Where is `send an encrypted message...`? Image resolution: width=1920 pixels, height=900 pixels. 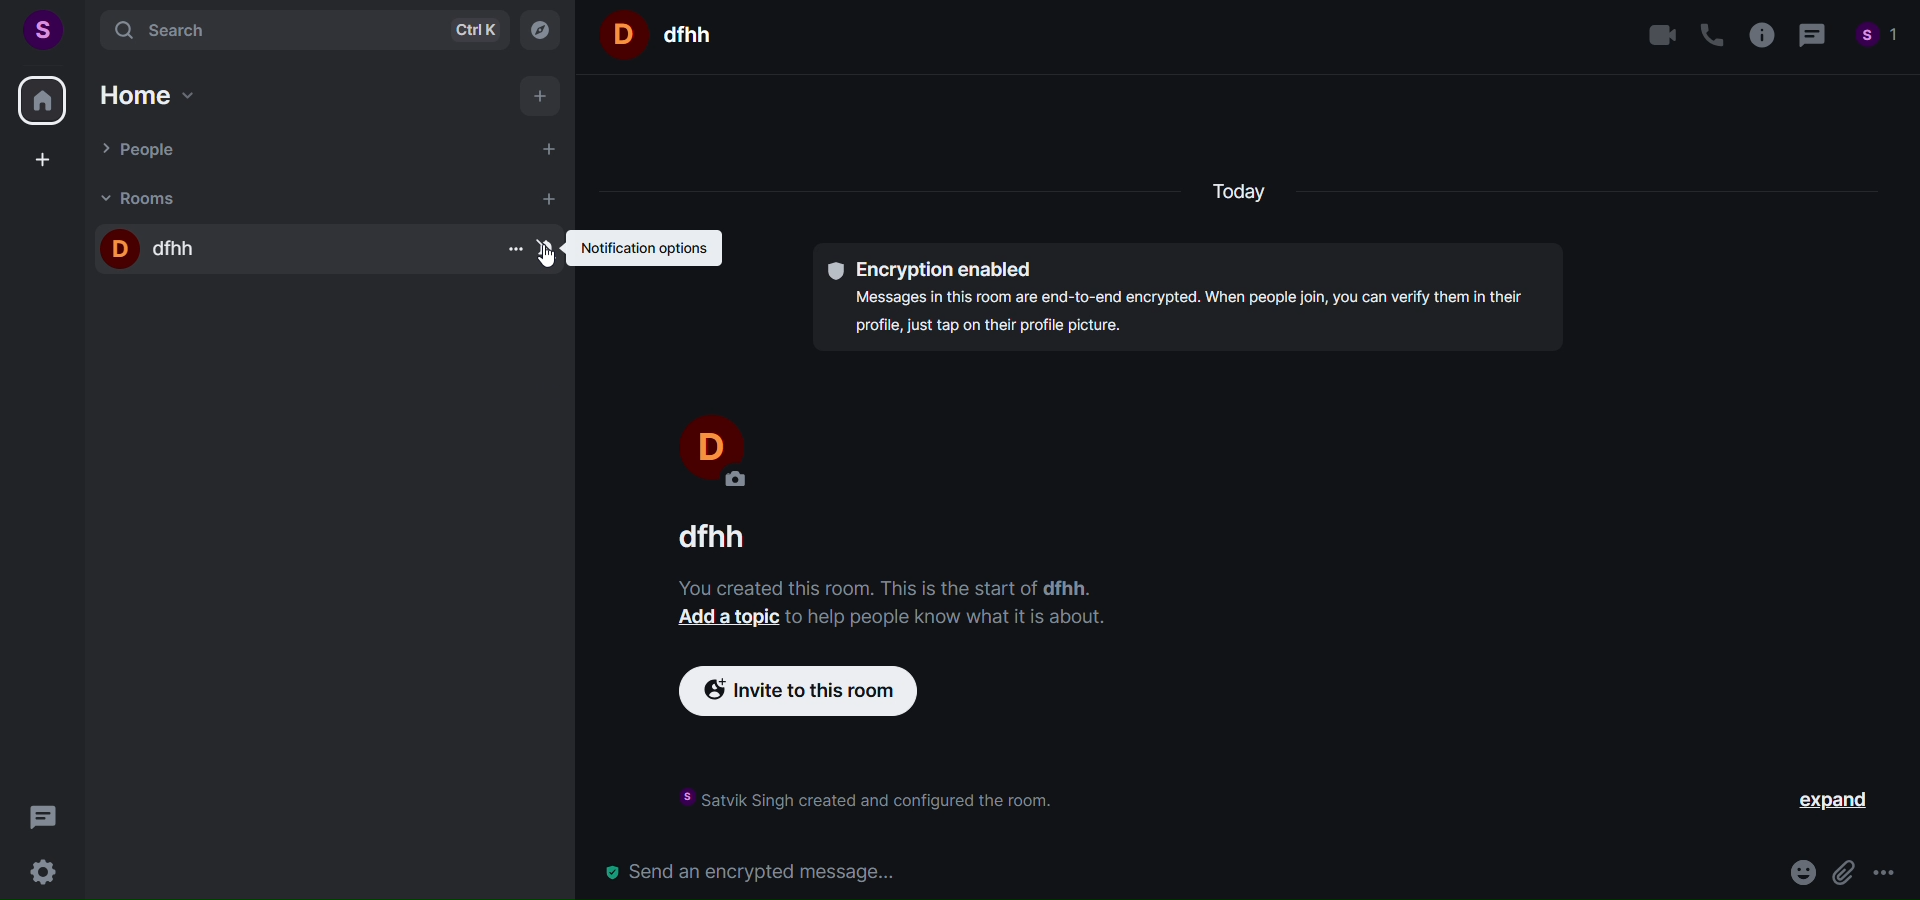 send an encrypted message... is located at coordinates (1178, 871).